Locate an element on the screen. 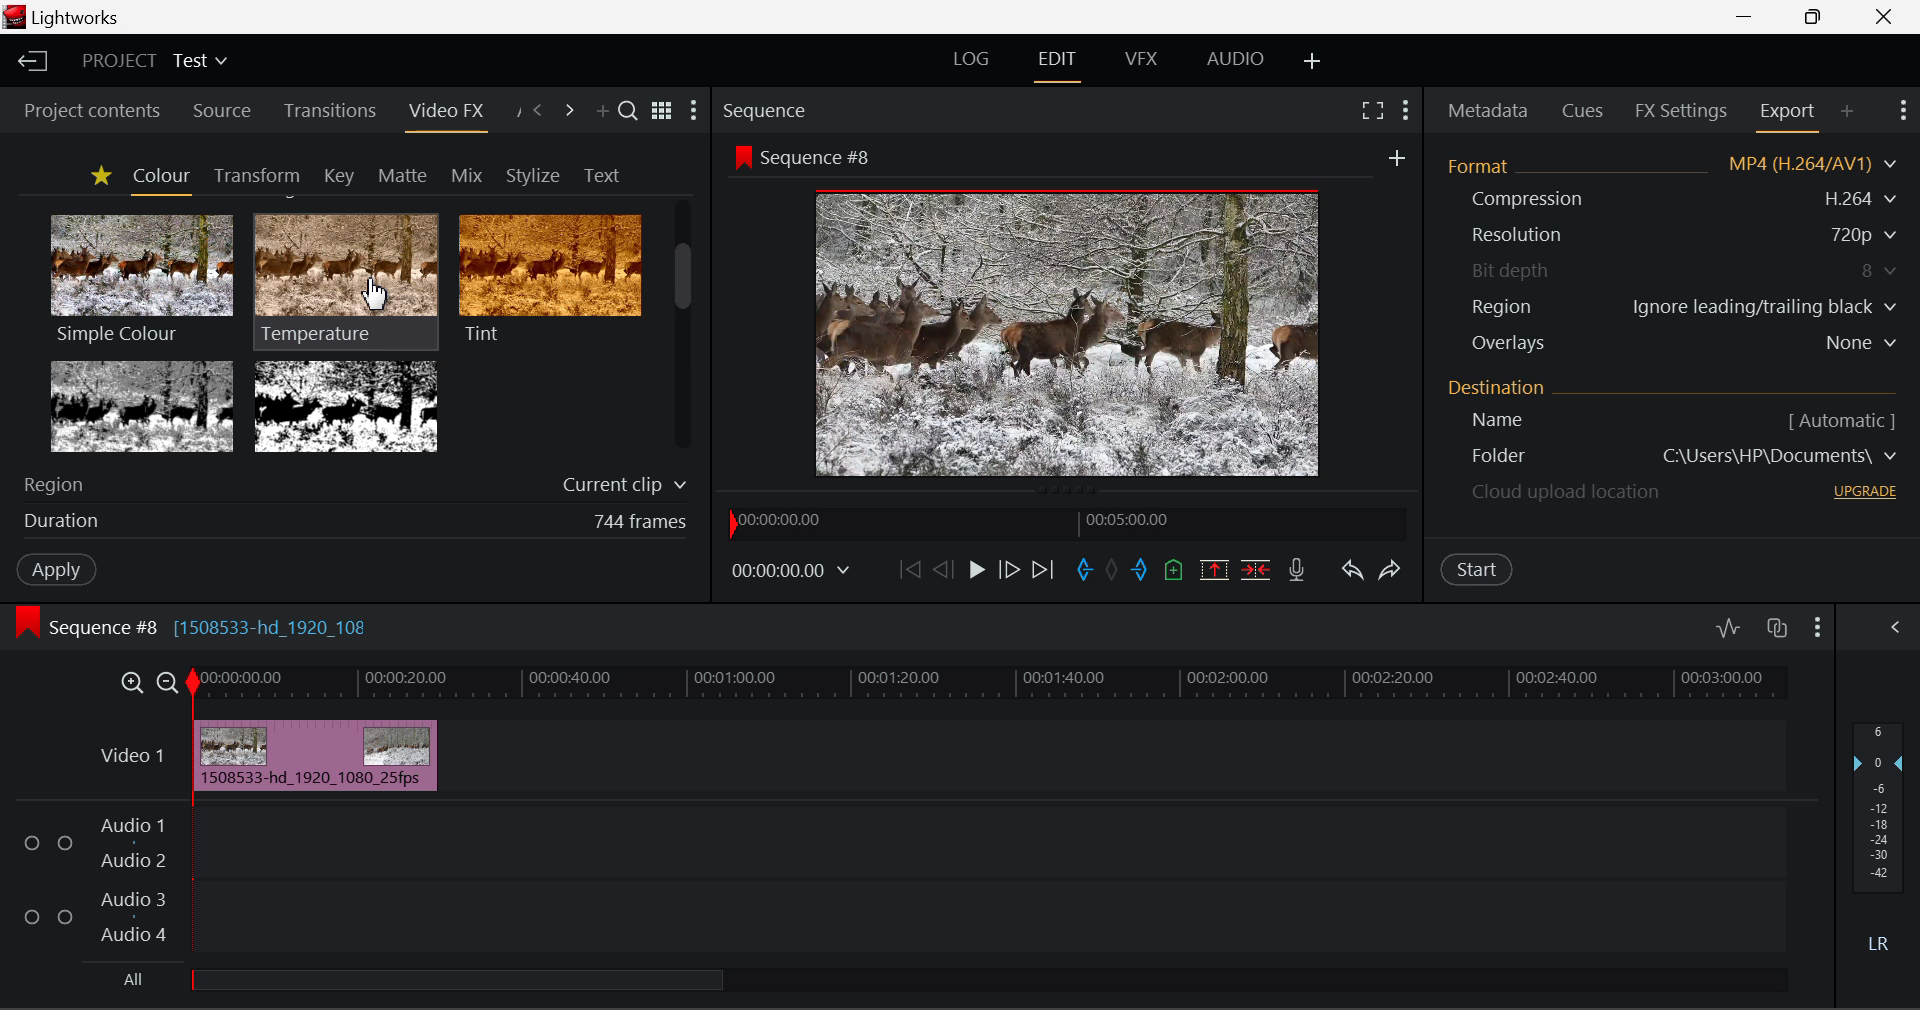  Timeline Zoom Out is located at coordinates (170, 682).